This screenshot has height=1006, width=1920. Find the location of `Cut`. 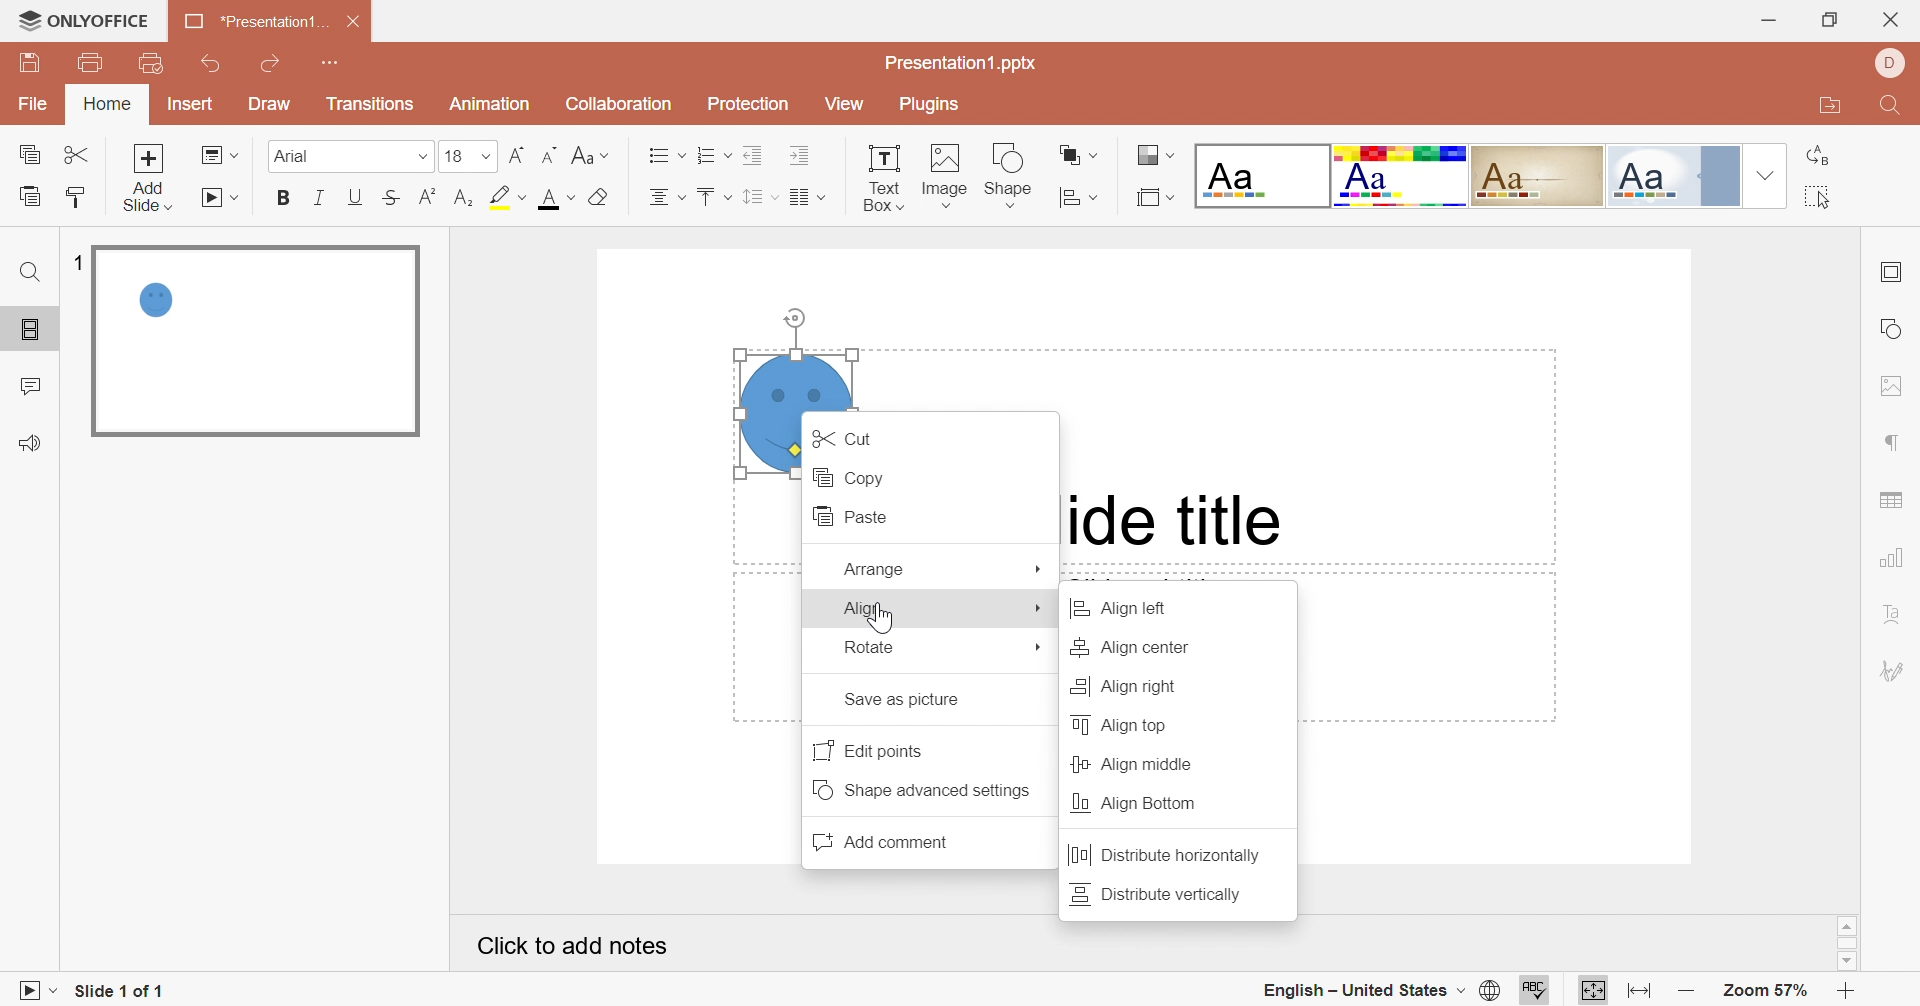

Cut is located at coordinates (851, 438).